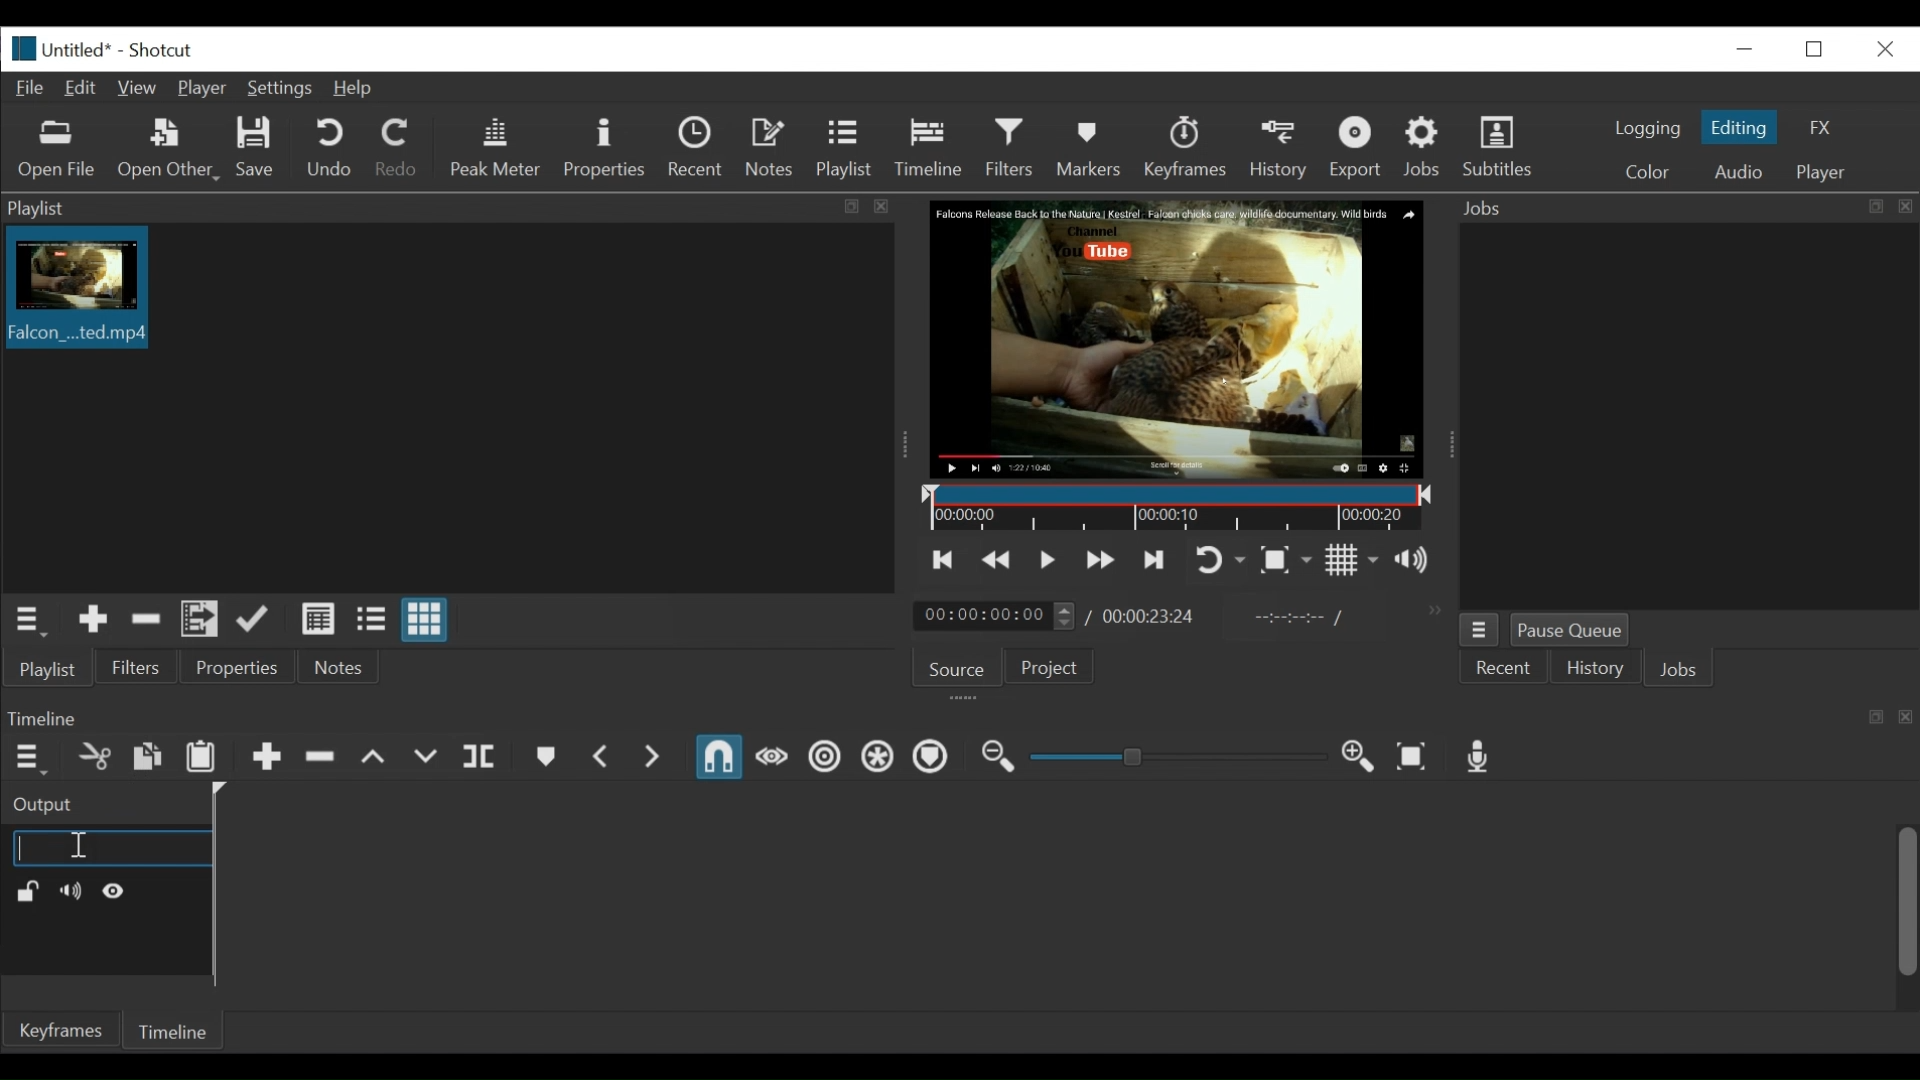 The height and width of the screenshot is (1080, 1920). What do you see at coordinates (1890, 912) in the screenshot?
I see `vertical scroll bar` at bounding box center [1890, 912].